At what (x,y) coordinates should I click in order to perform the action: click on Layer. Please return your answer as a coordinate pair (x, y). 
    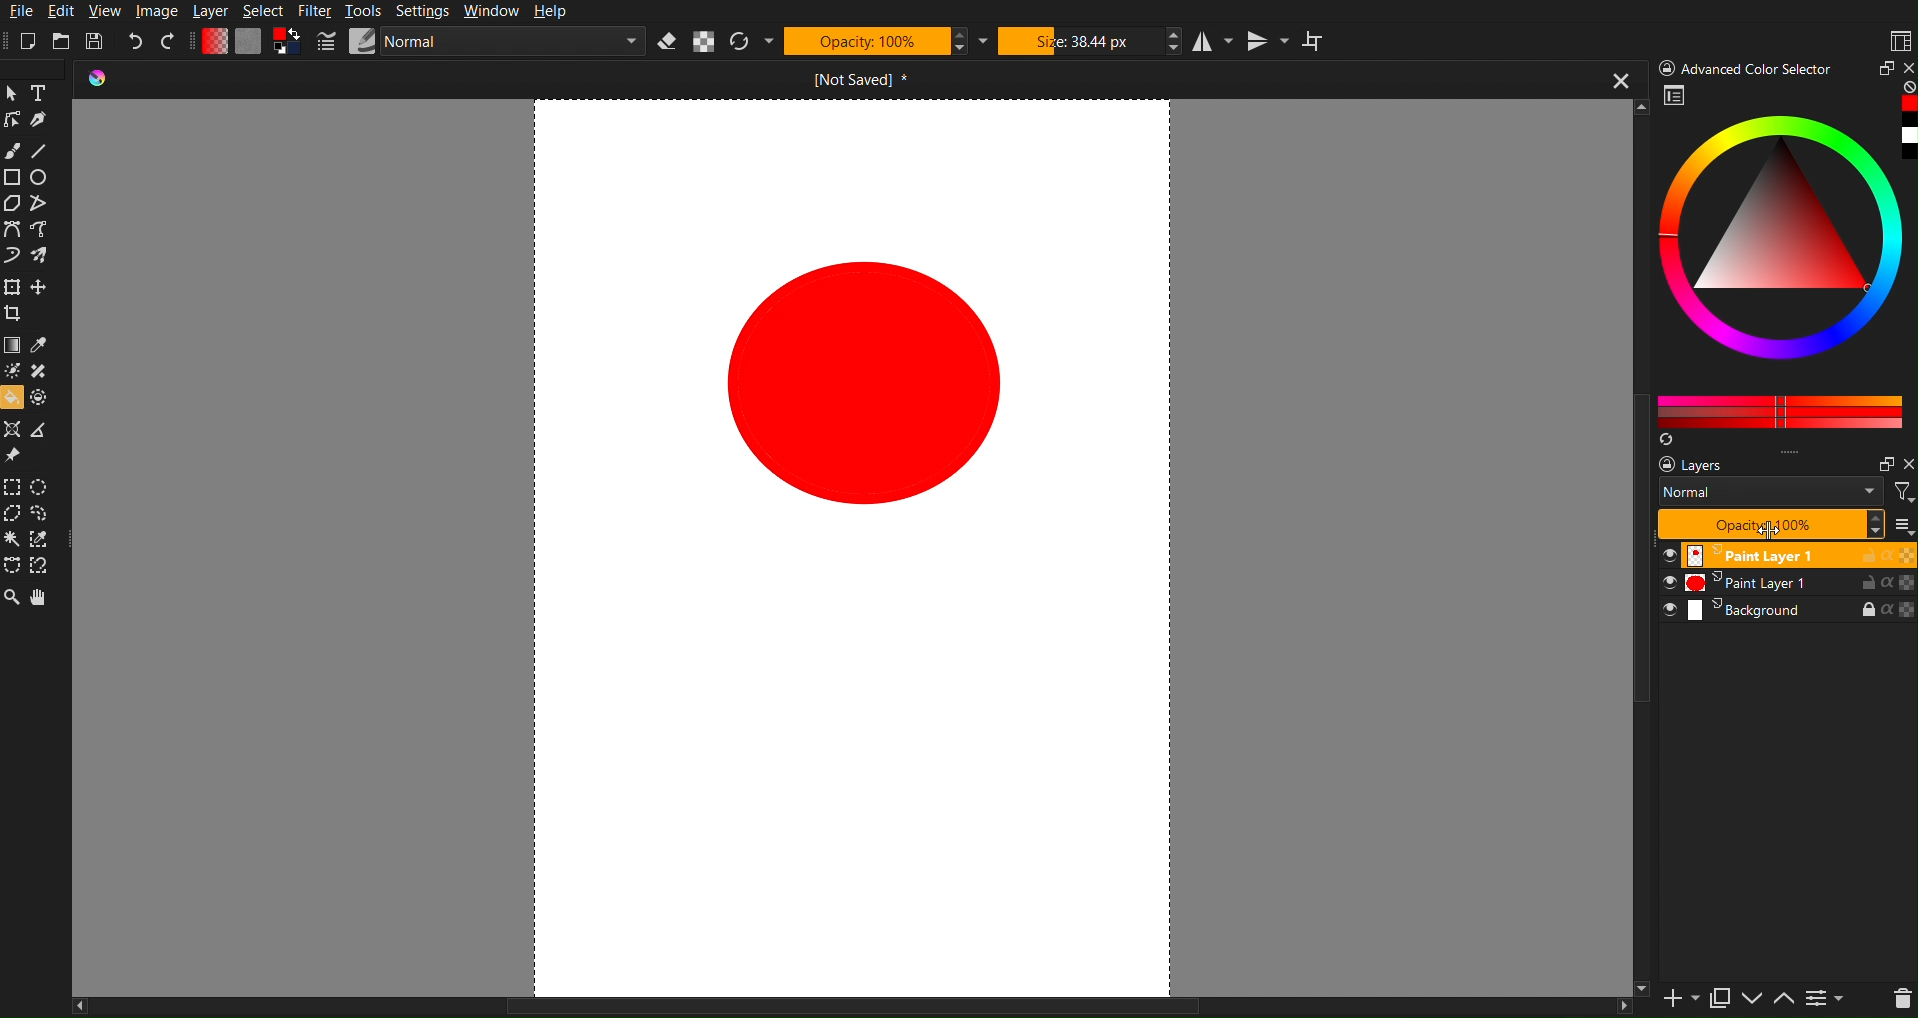
    Looking at the image, I should click on (211, 12).